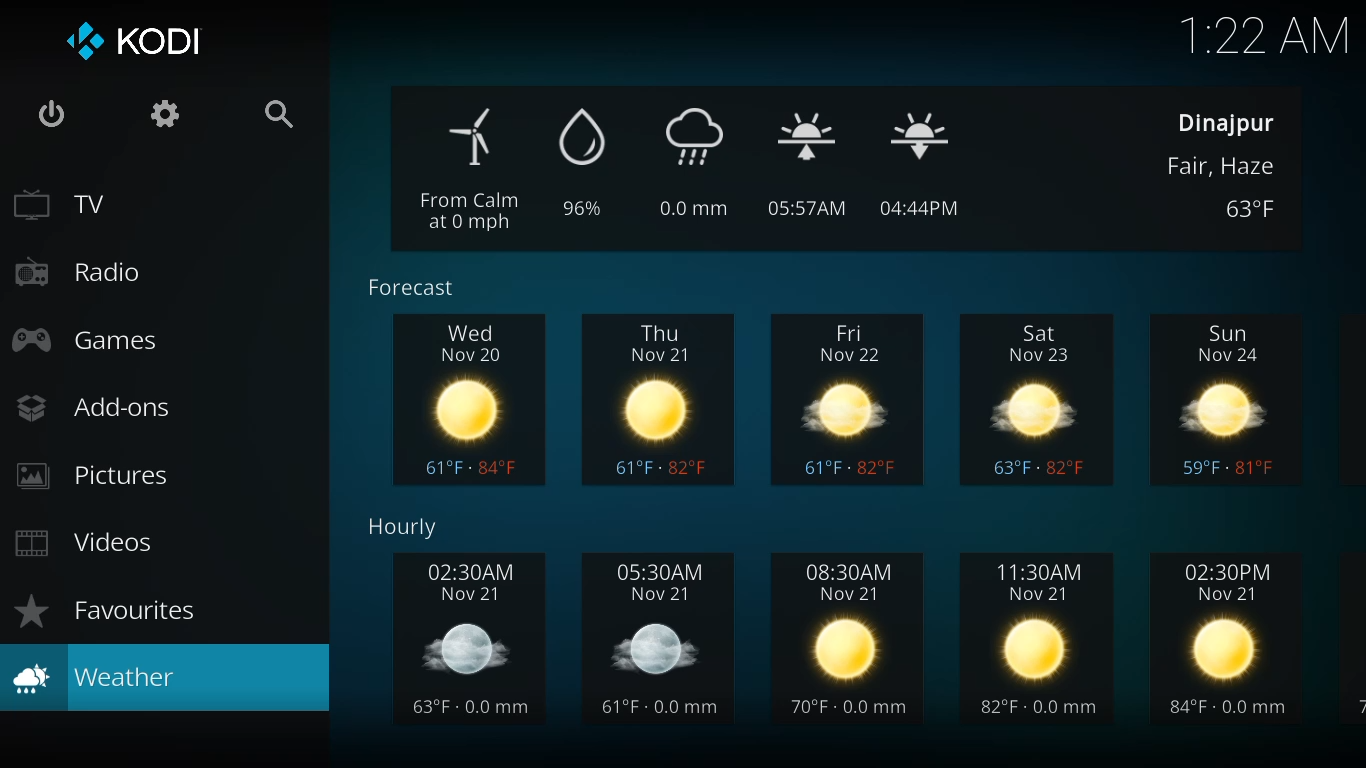 This screenshot has width=1366, height=768. I want to click on 2:30, so click(1232, 635).